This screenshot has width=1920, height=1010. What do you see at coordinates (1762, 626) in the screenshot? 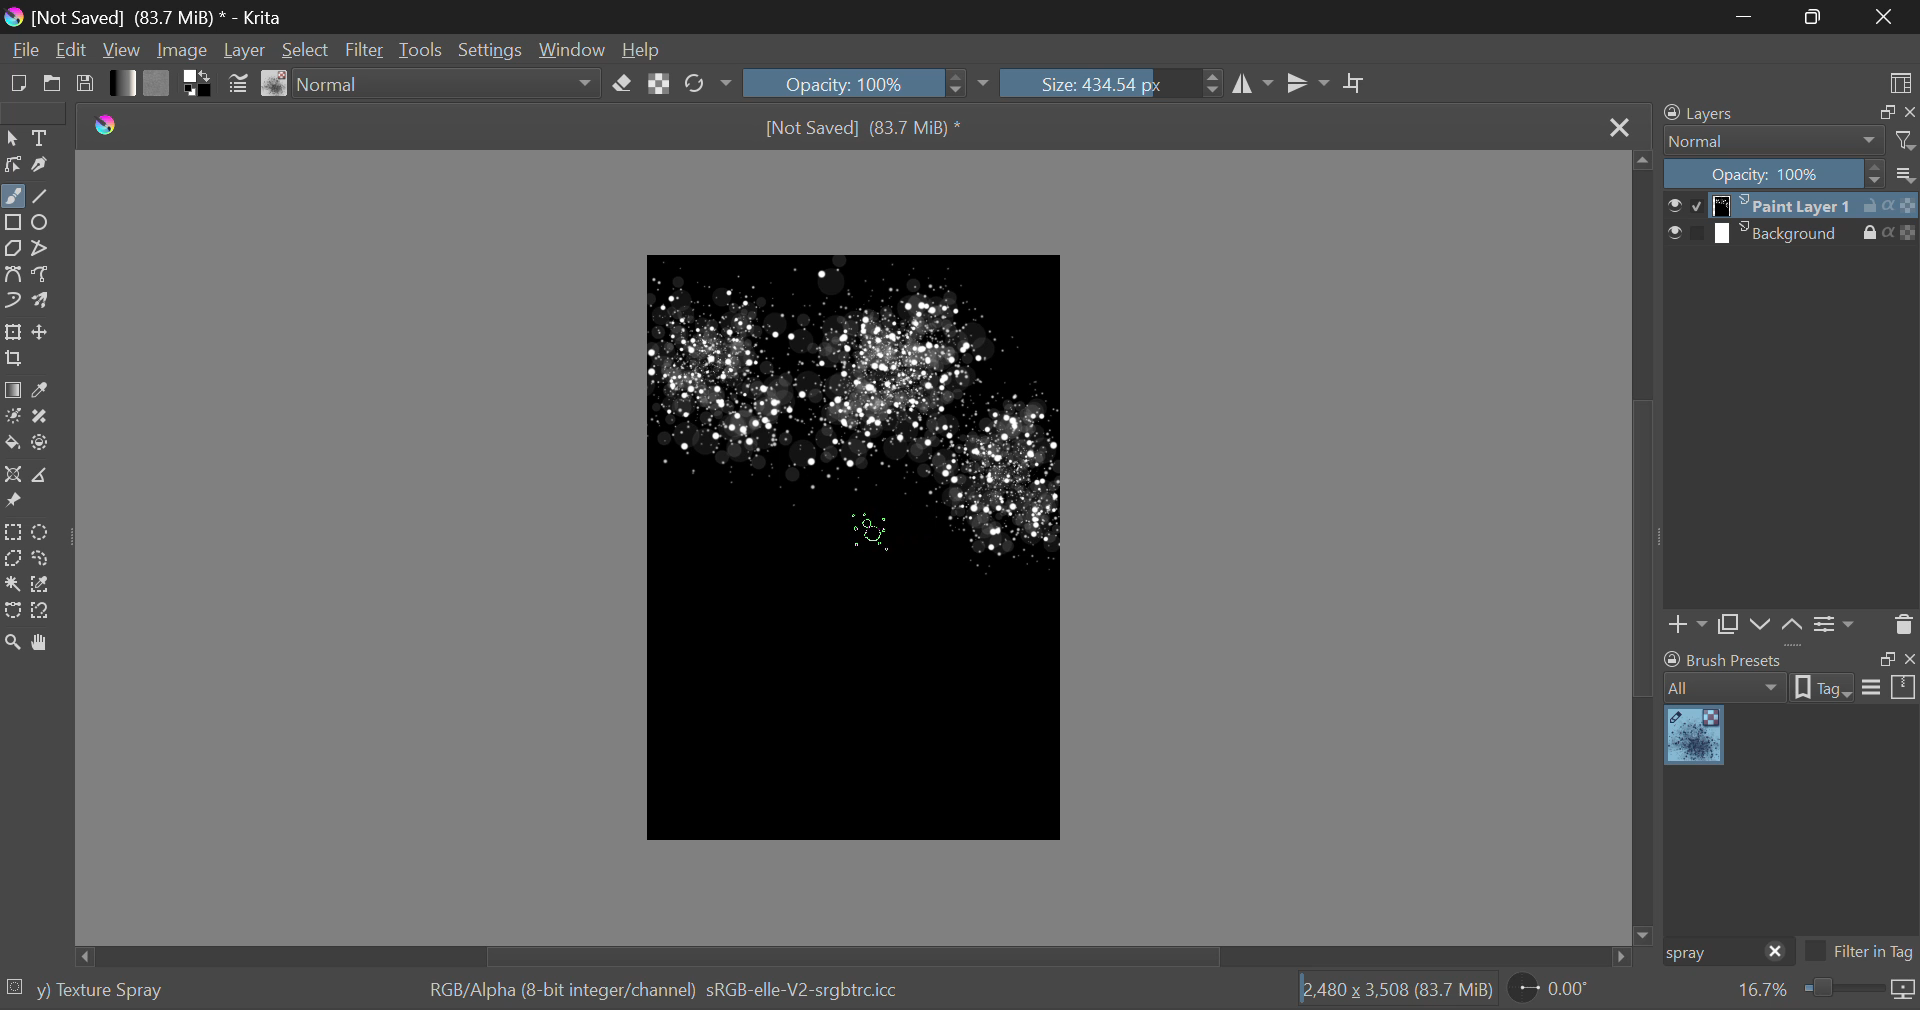
I see `Layer Movement down` at bounding box center [1762, 626].